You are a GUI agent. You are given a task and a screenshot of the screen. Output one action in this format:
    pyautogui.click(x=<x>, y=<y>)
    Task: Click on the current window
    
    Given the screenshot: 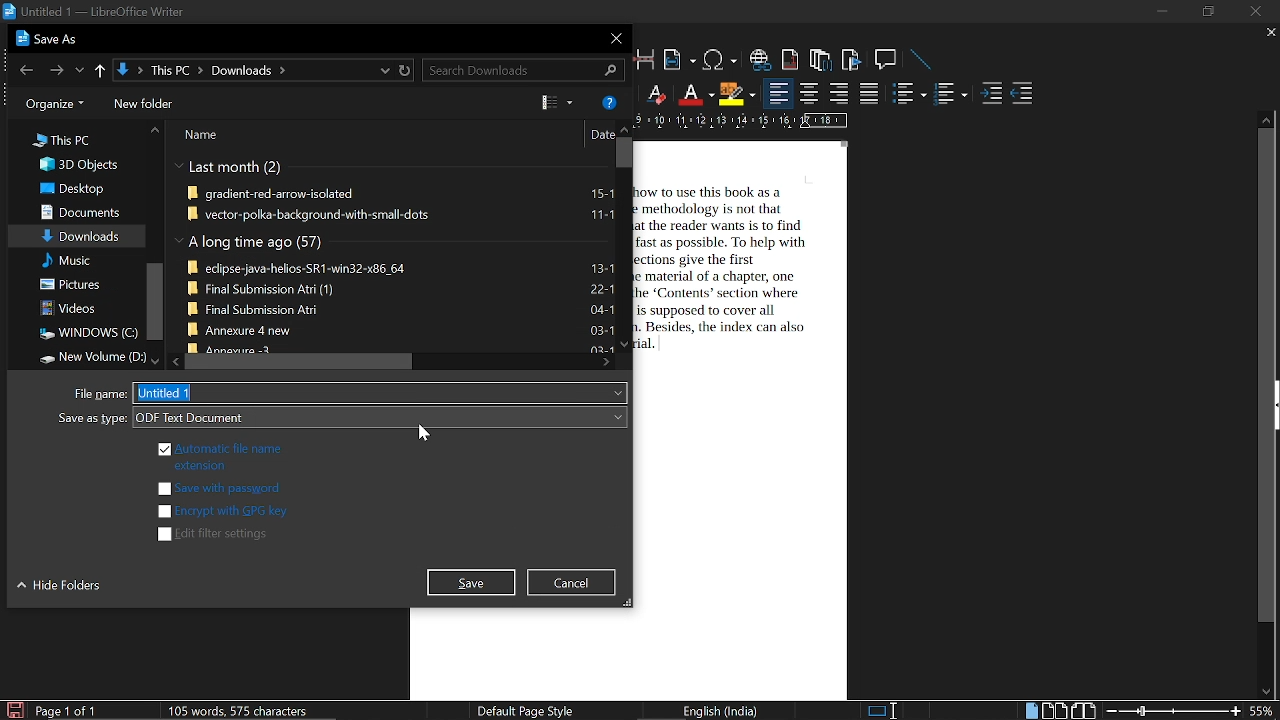 What is the action you would take?
    pyautogui.click(x=94, y=12)
    